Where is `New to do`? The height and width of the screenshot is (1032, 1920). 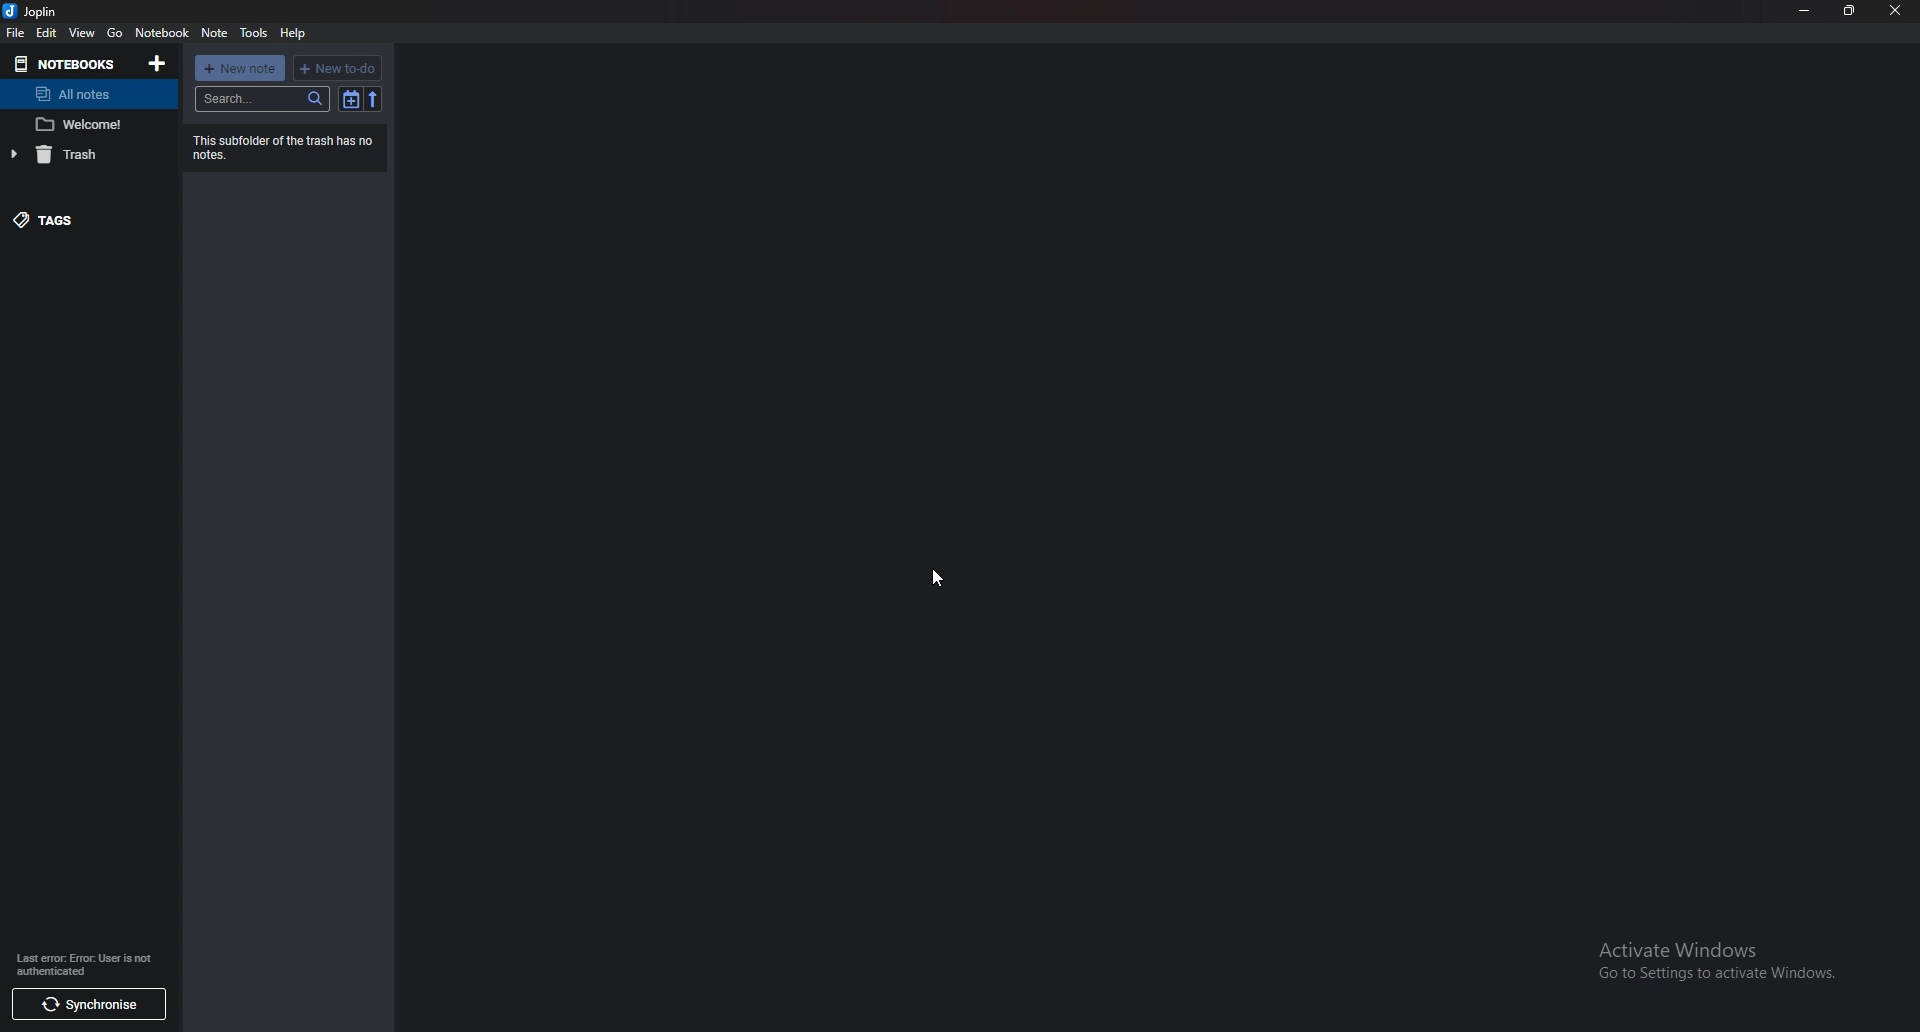 New to do is located at coordinates (339, 68).